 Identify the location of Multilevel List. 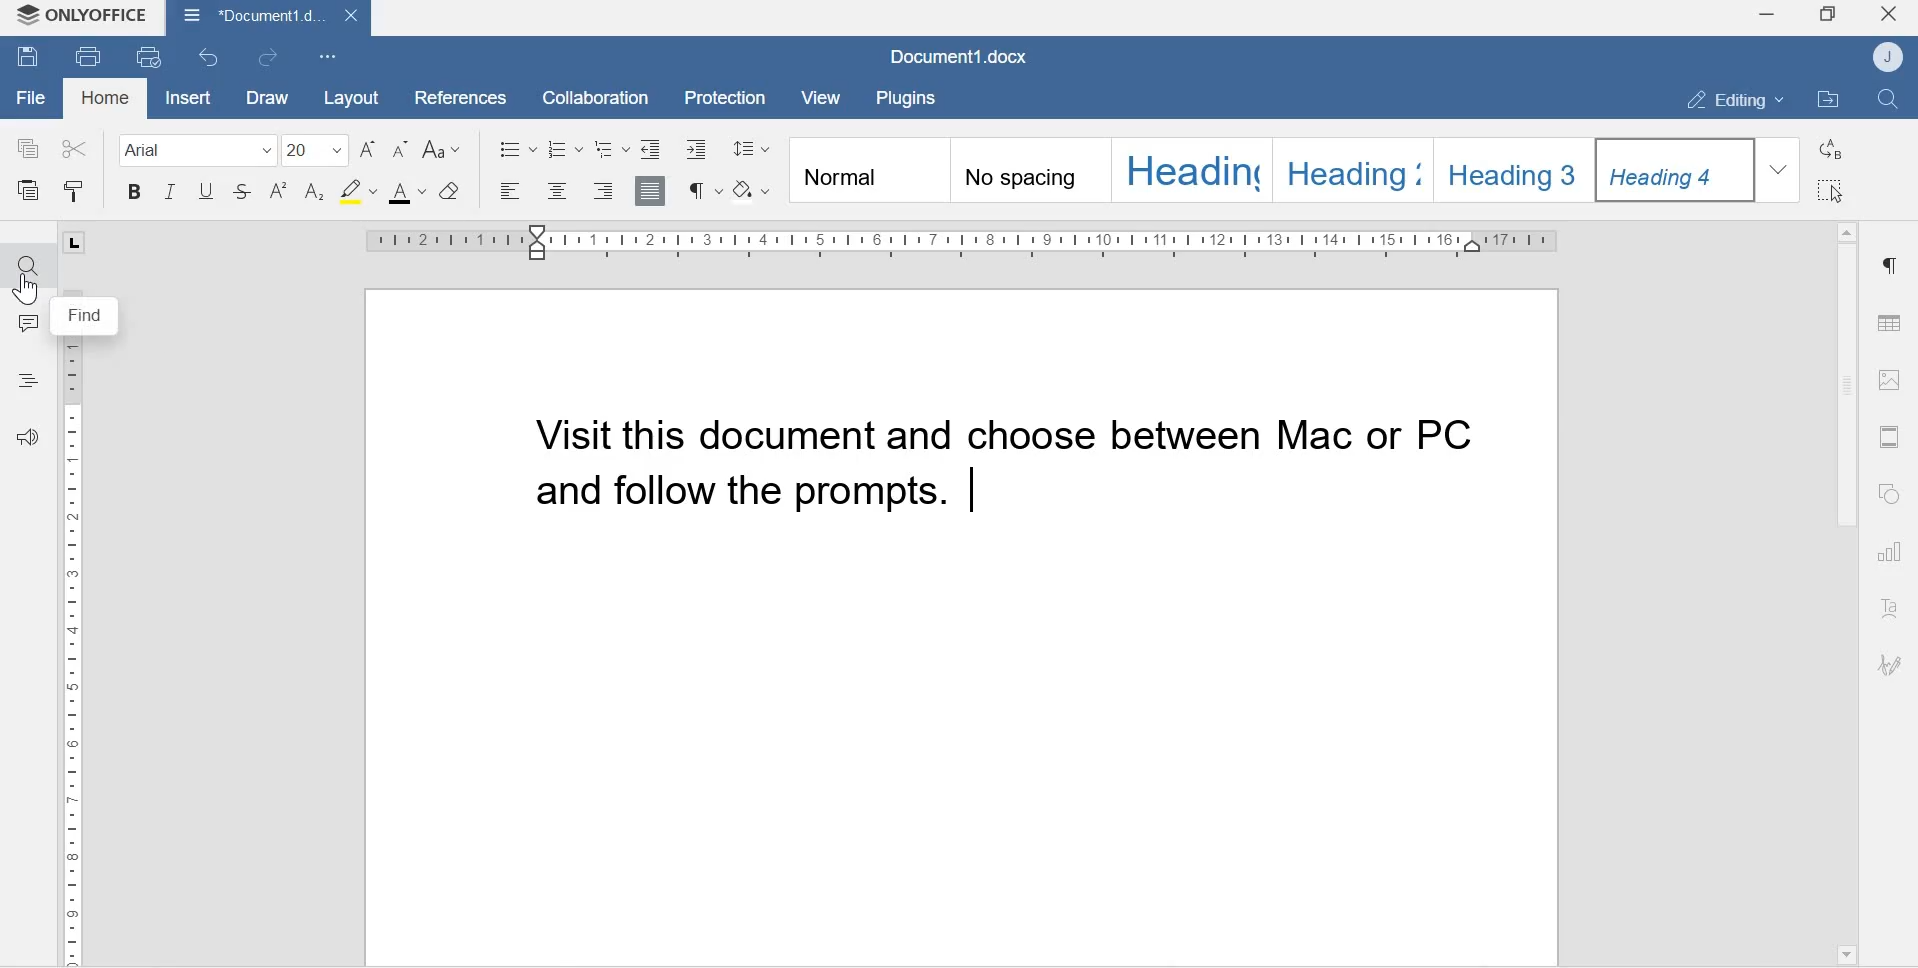
(611, 148).